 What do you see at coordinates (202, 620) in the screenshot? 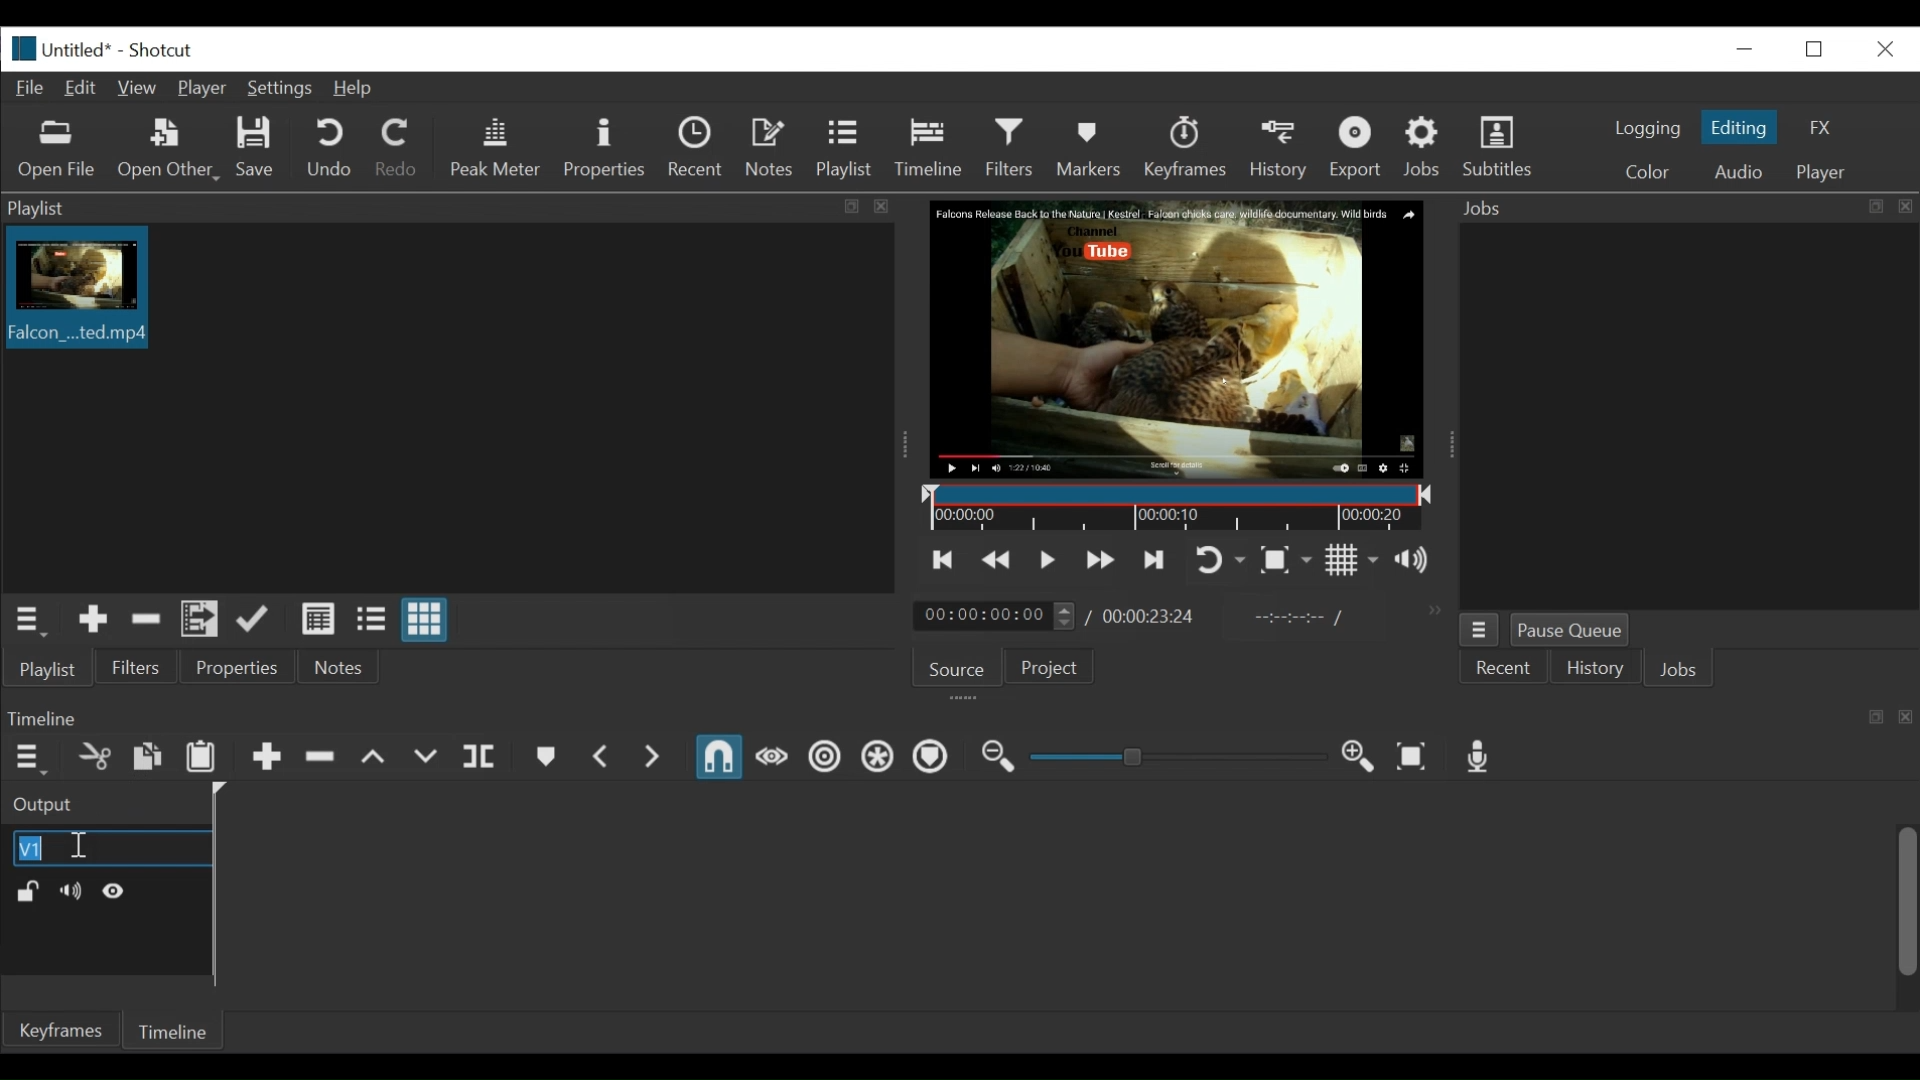
I see `Add files to the playlist` at bounding box center [202, 620].